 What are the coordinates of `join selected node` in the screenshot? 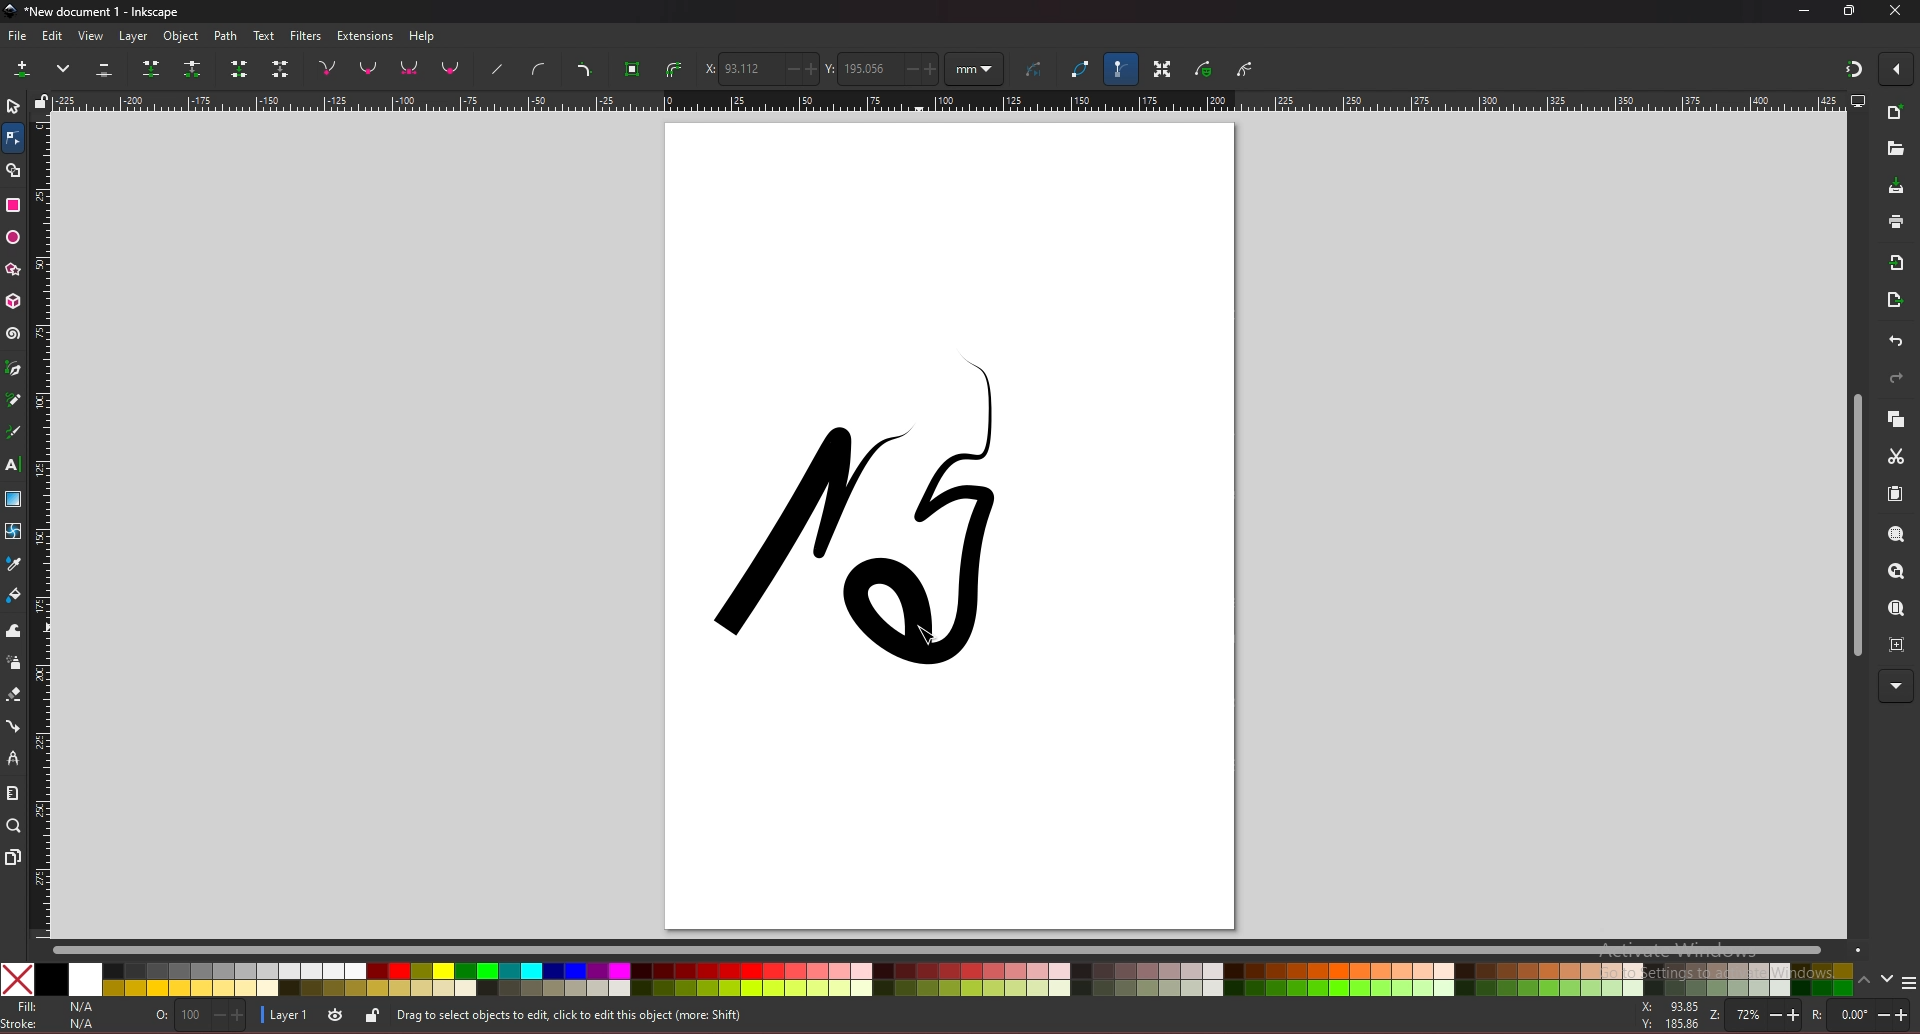 It's located at (150, 68).